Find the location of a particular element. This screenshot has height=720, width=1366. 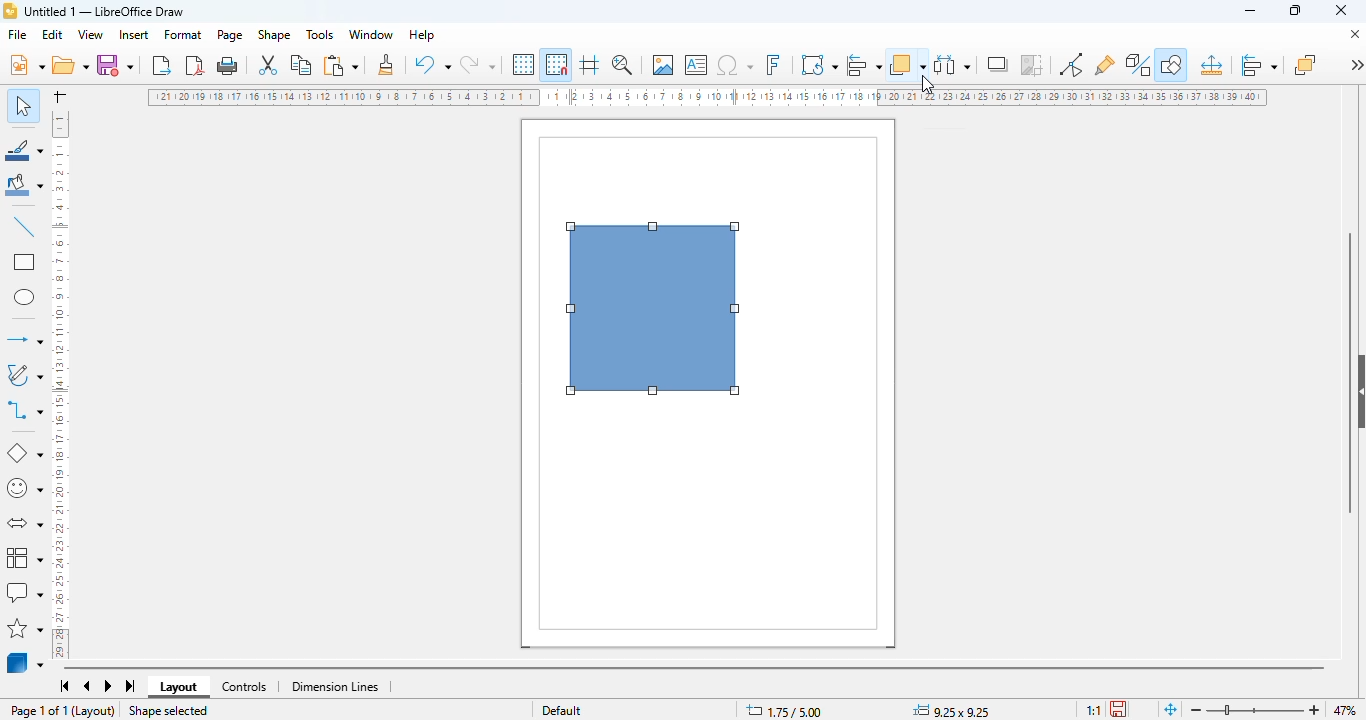

helplines while moving is located at coordinates (589, 64).